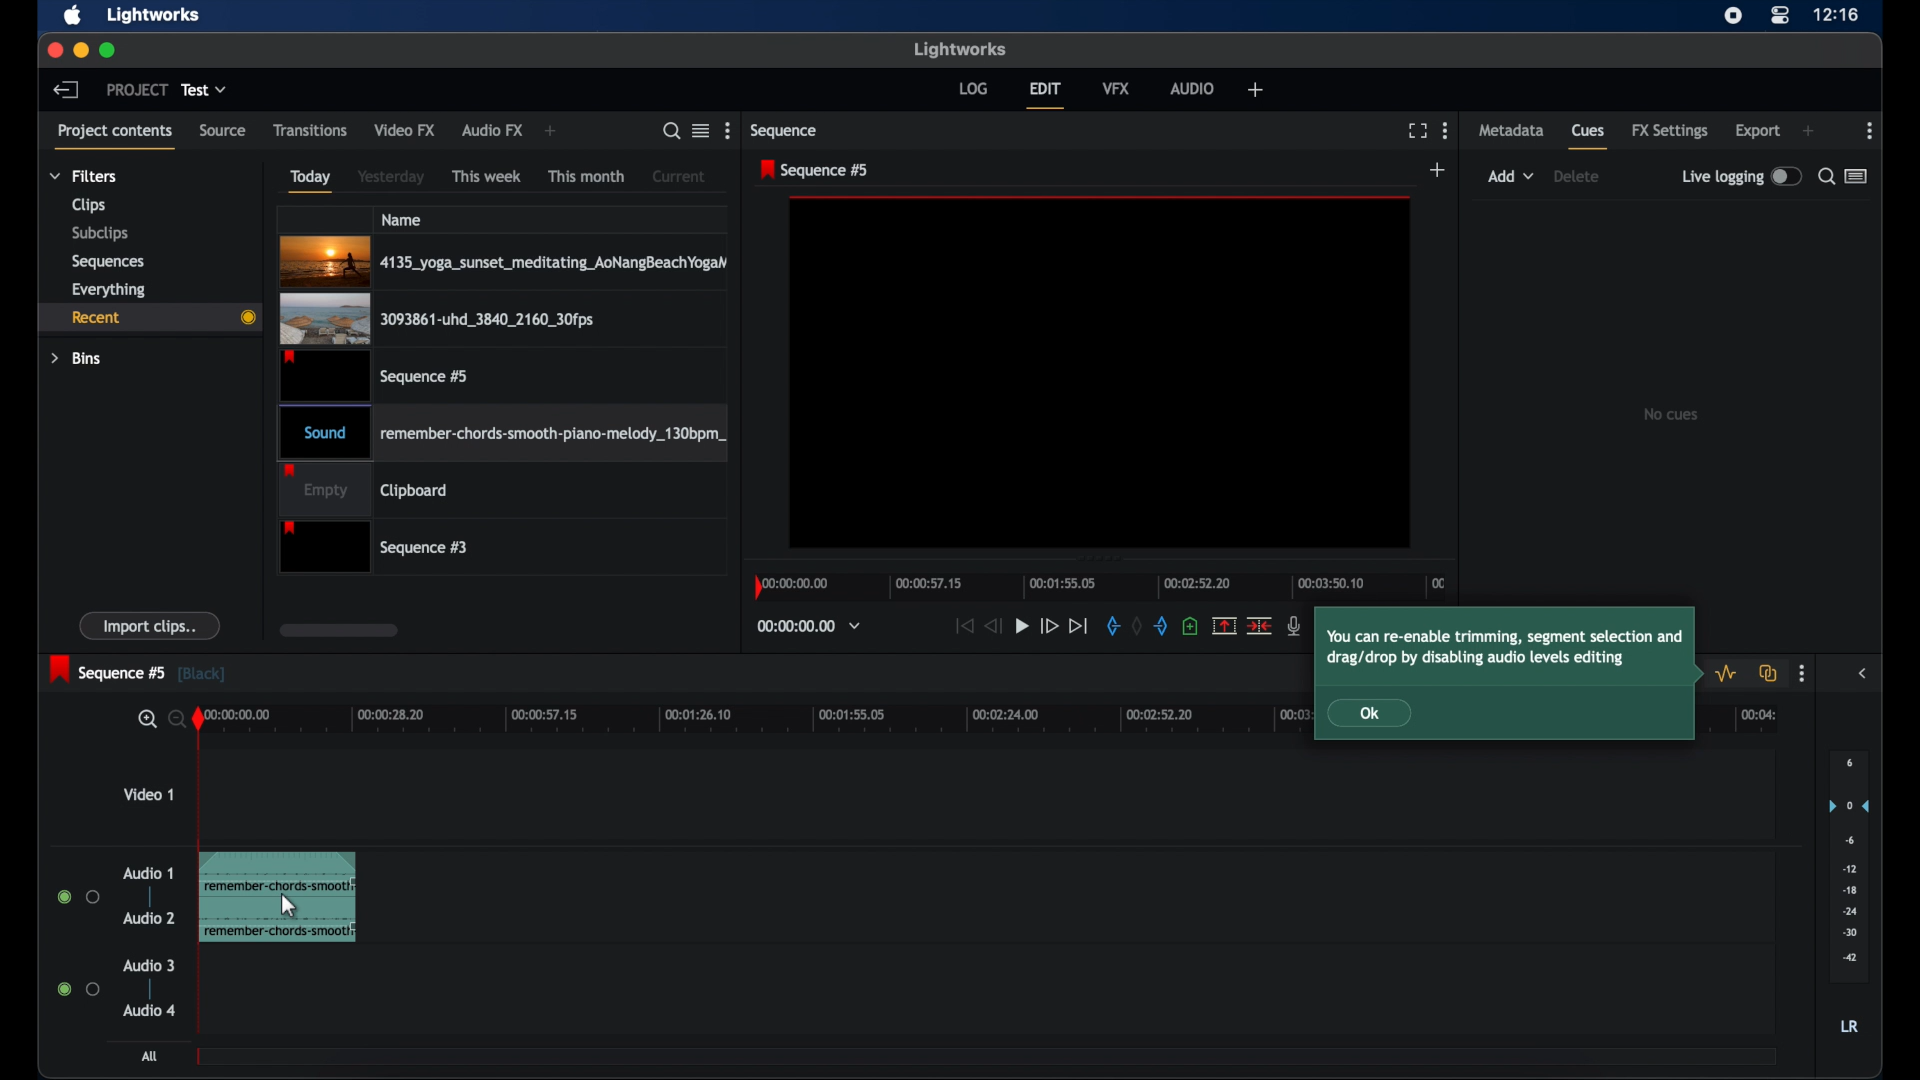  What do you see at coordinates (1510, 644) in the screenshot?
I see `You can re-enable trimming, segment selection and drag/drop by disabling audio levels editing` at bounding box center [1510, 644].